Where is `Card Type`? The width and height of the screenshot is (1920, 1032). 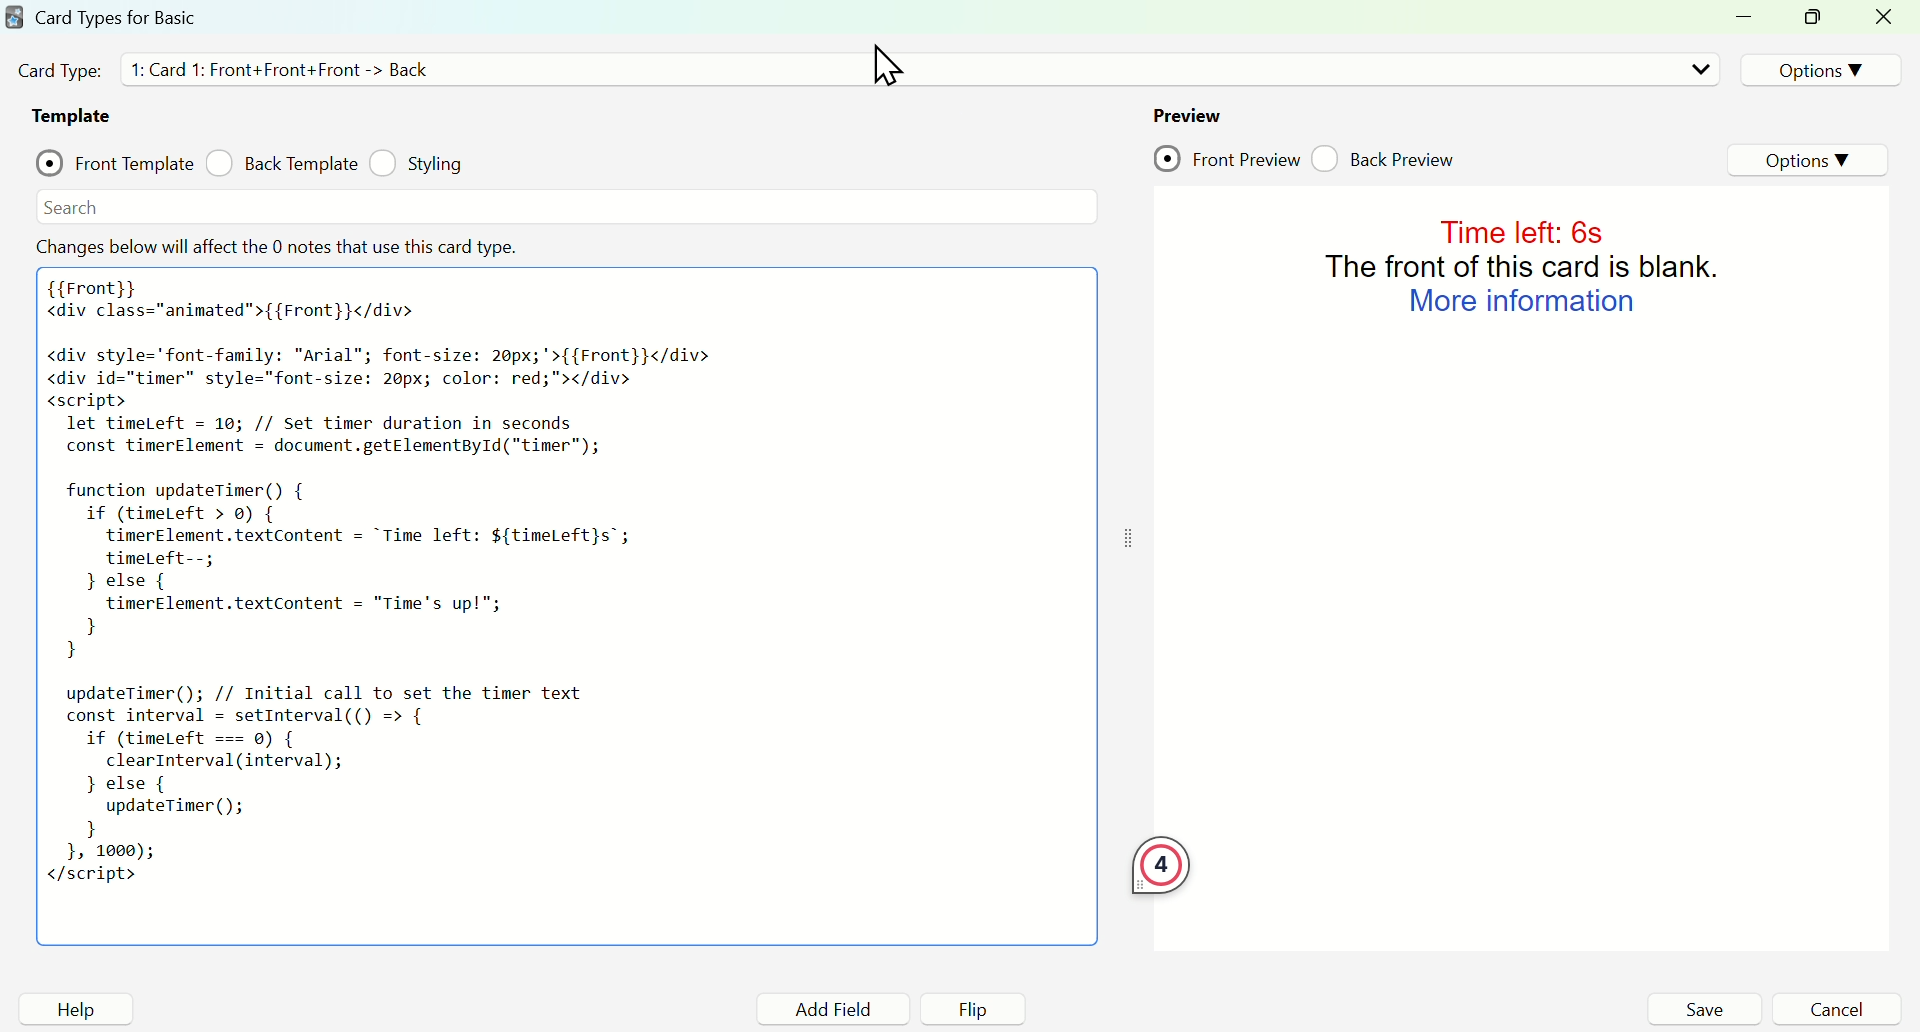
Card Type is located at coordinates (59, 70).